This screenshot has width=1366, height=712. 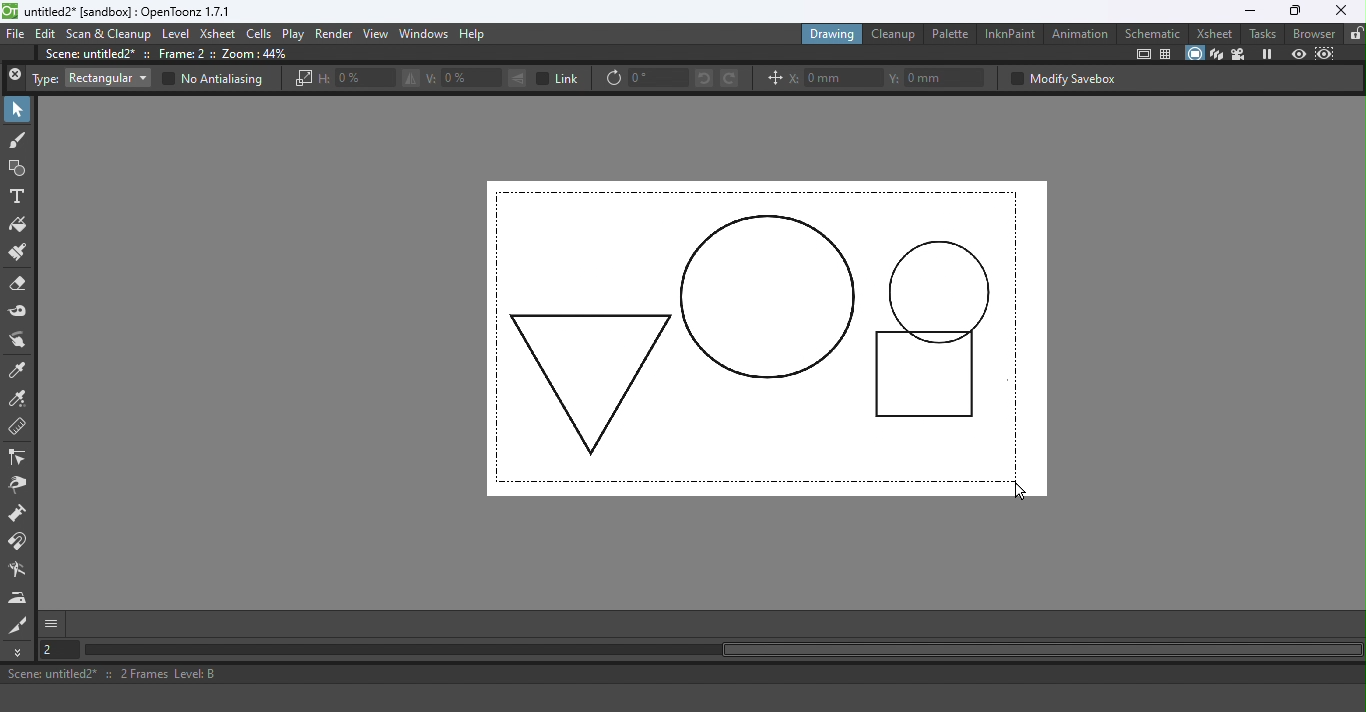 I want to click on Windows, so click(x=423, y=35).